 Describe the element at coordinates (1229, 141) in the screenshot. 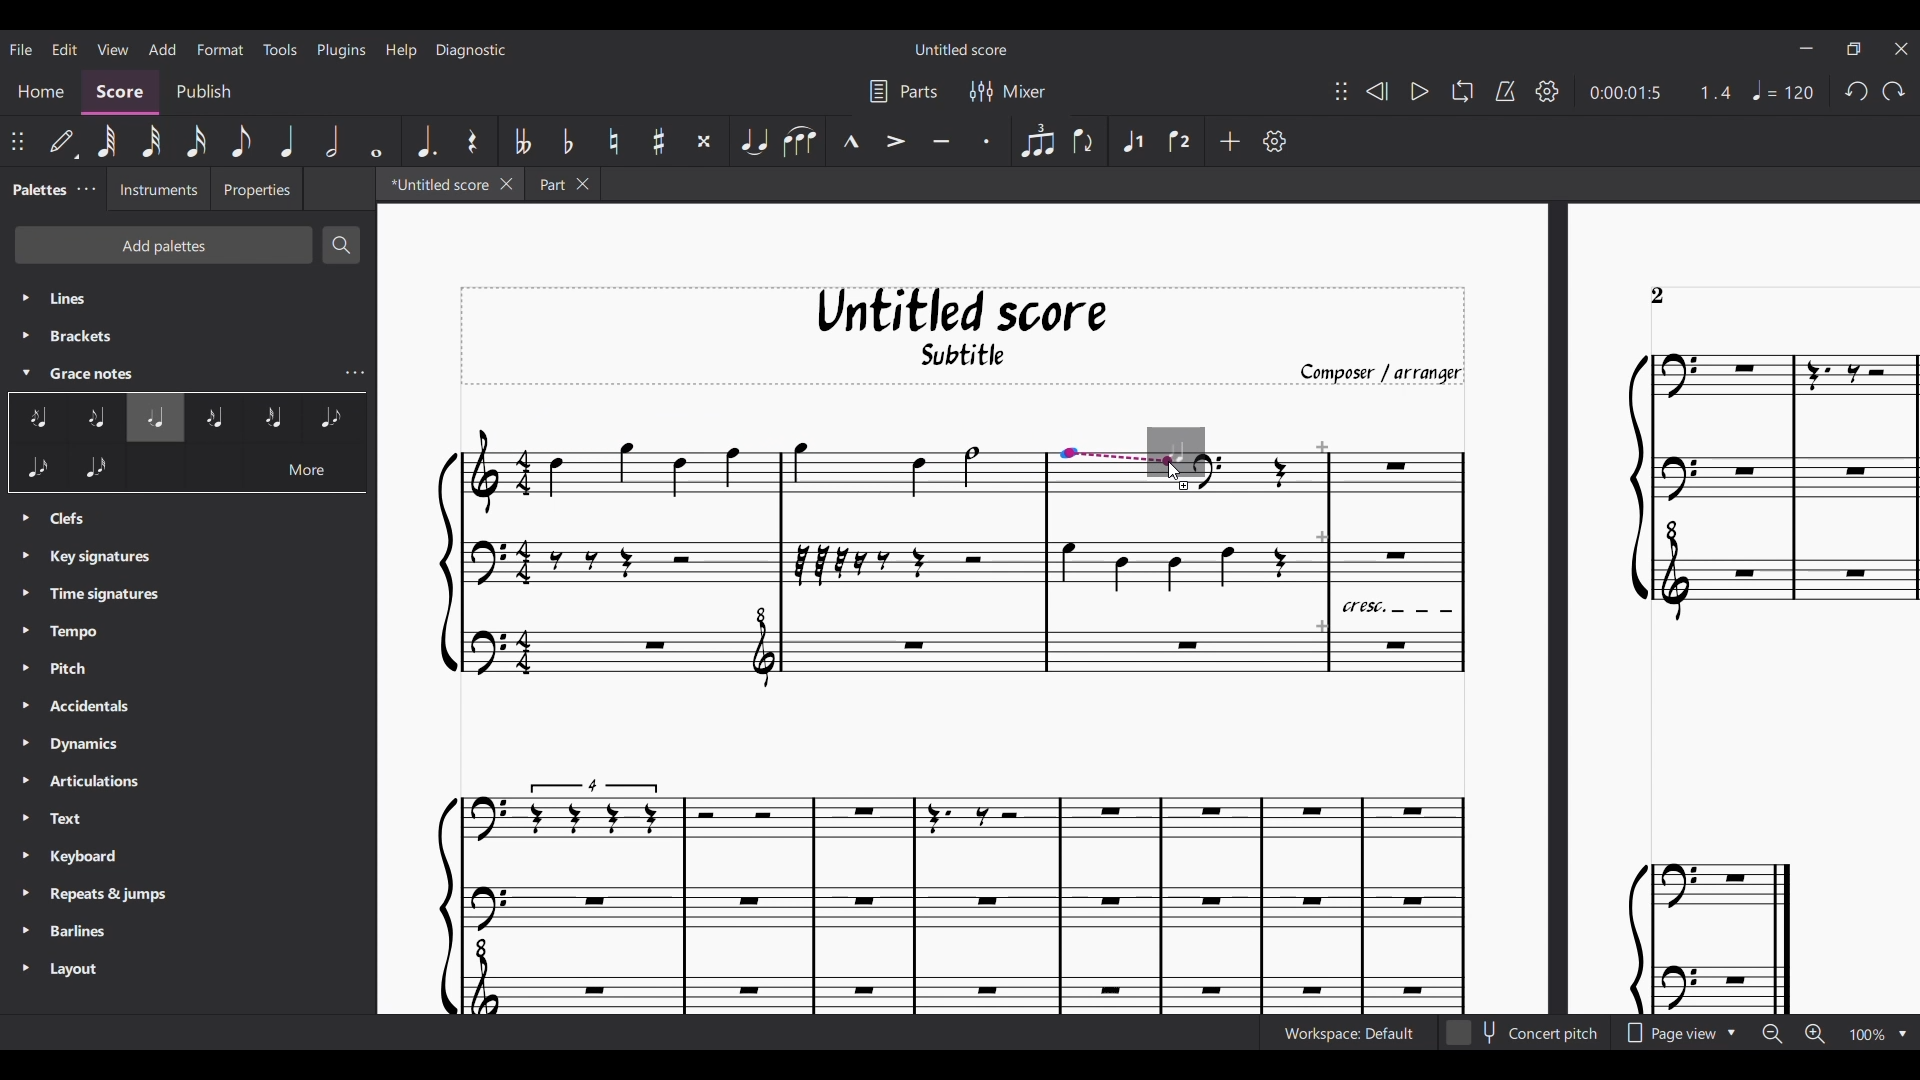

I see `Add` at that location.